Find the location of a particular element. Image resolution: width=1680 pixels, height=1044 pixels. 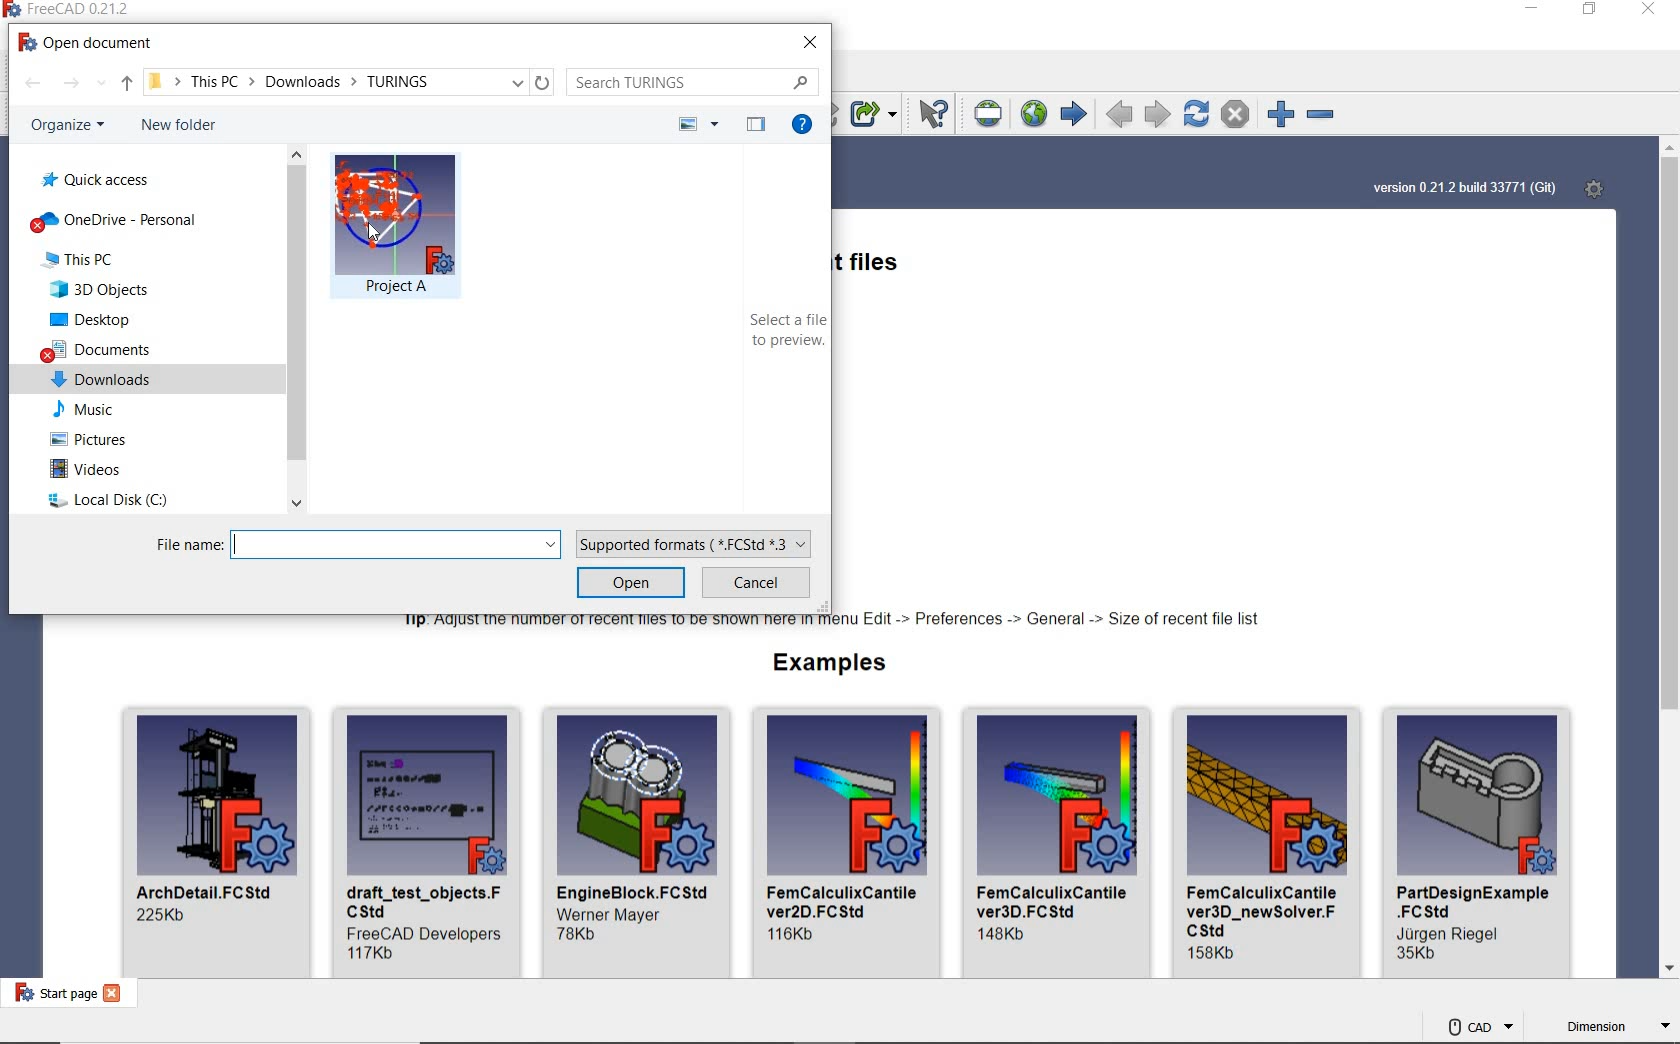

image is located at coordinates (428, 794).